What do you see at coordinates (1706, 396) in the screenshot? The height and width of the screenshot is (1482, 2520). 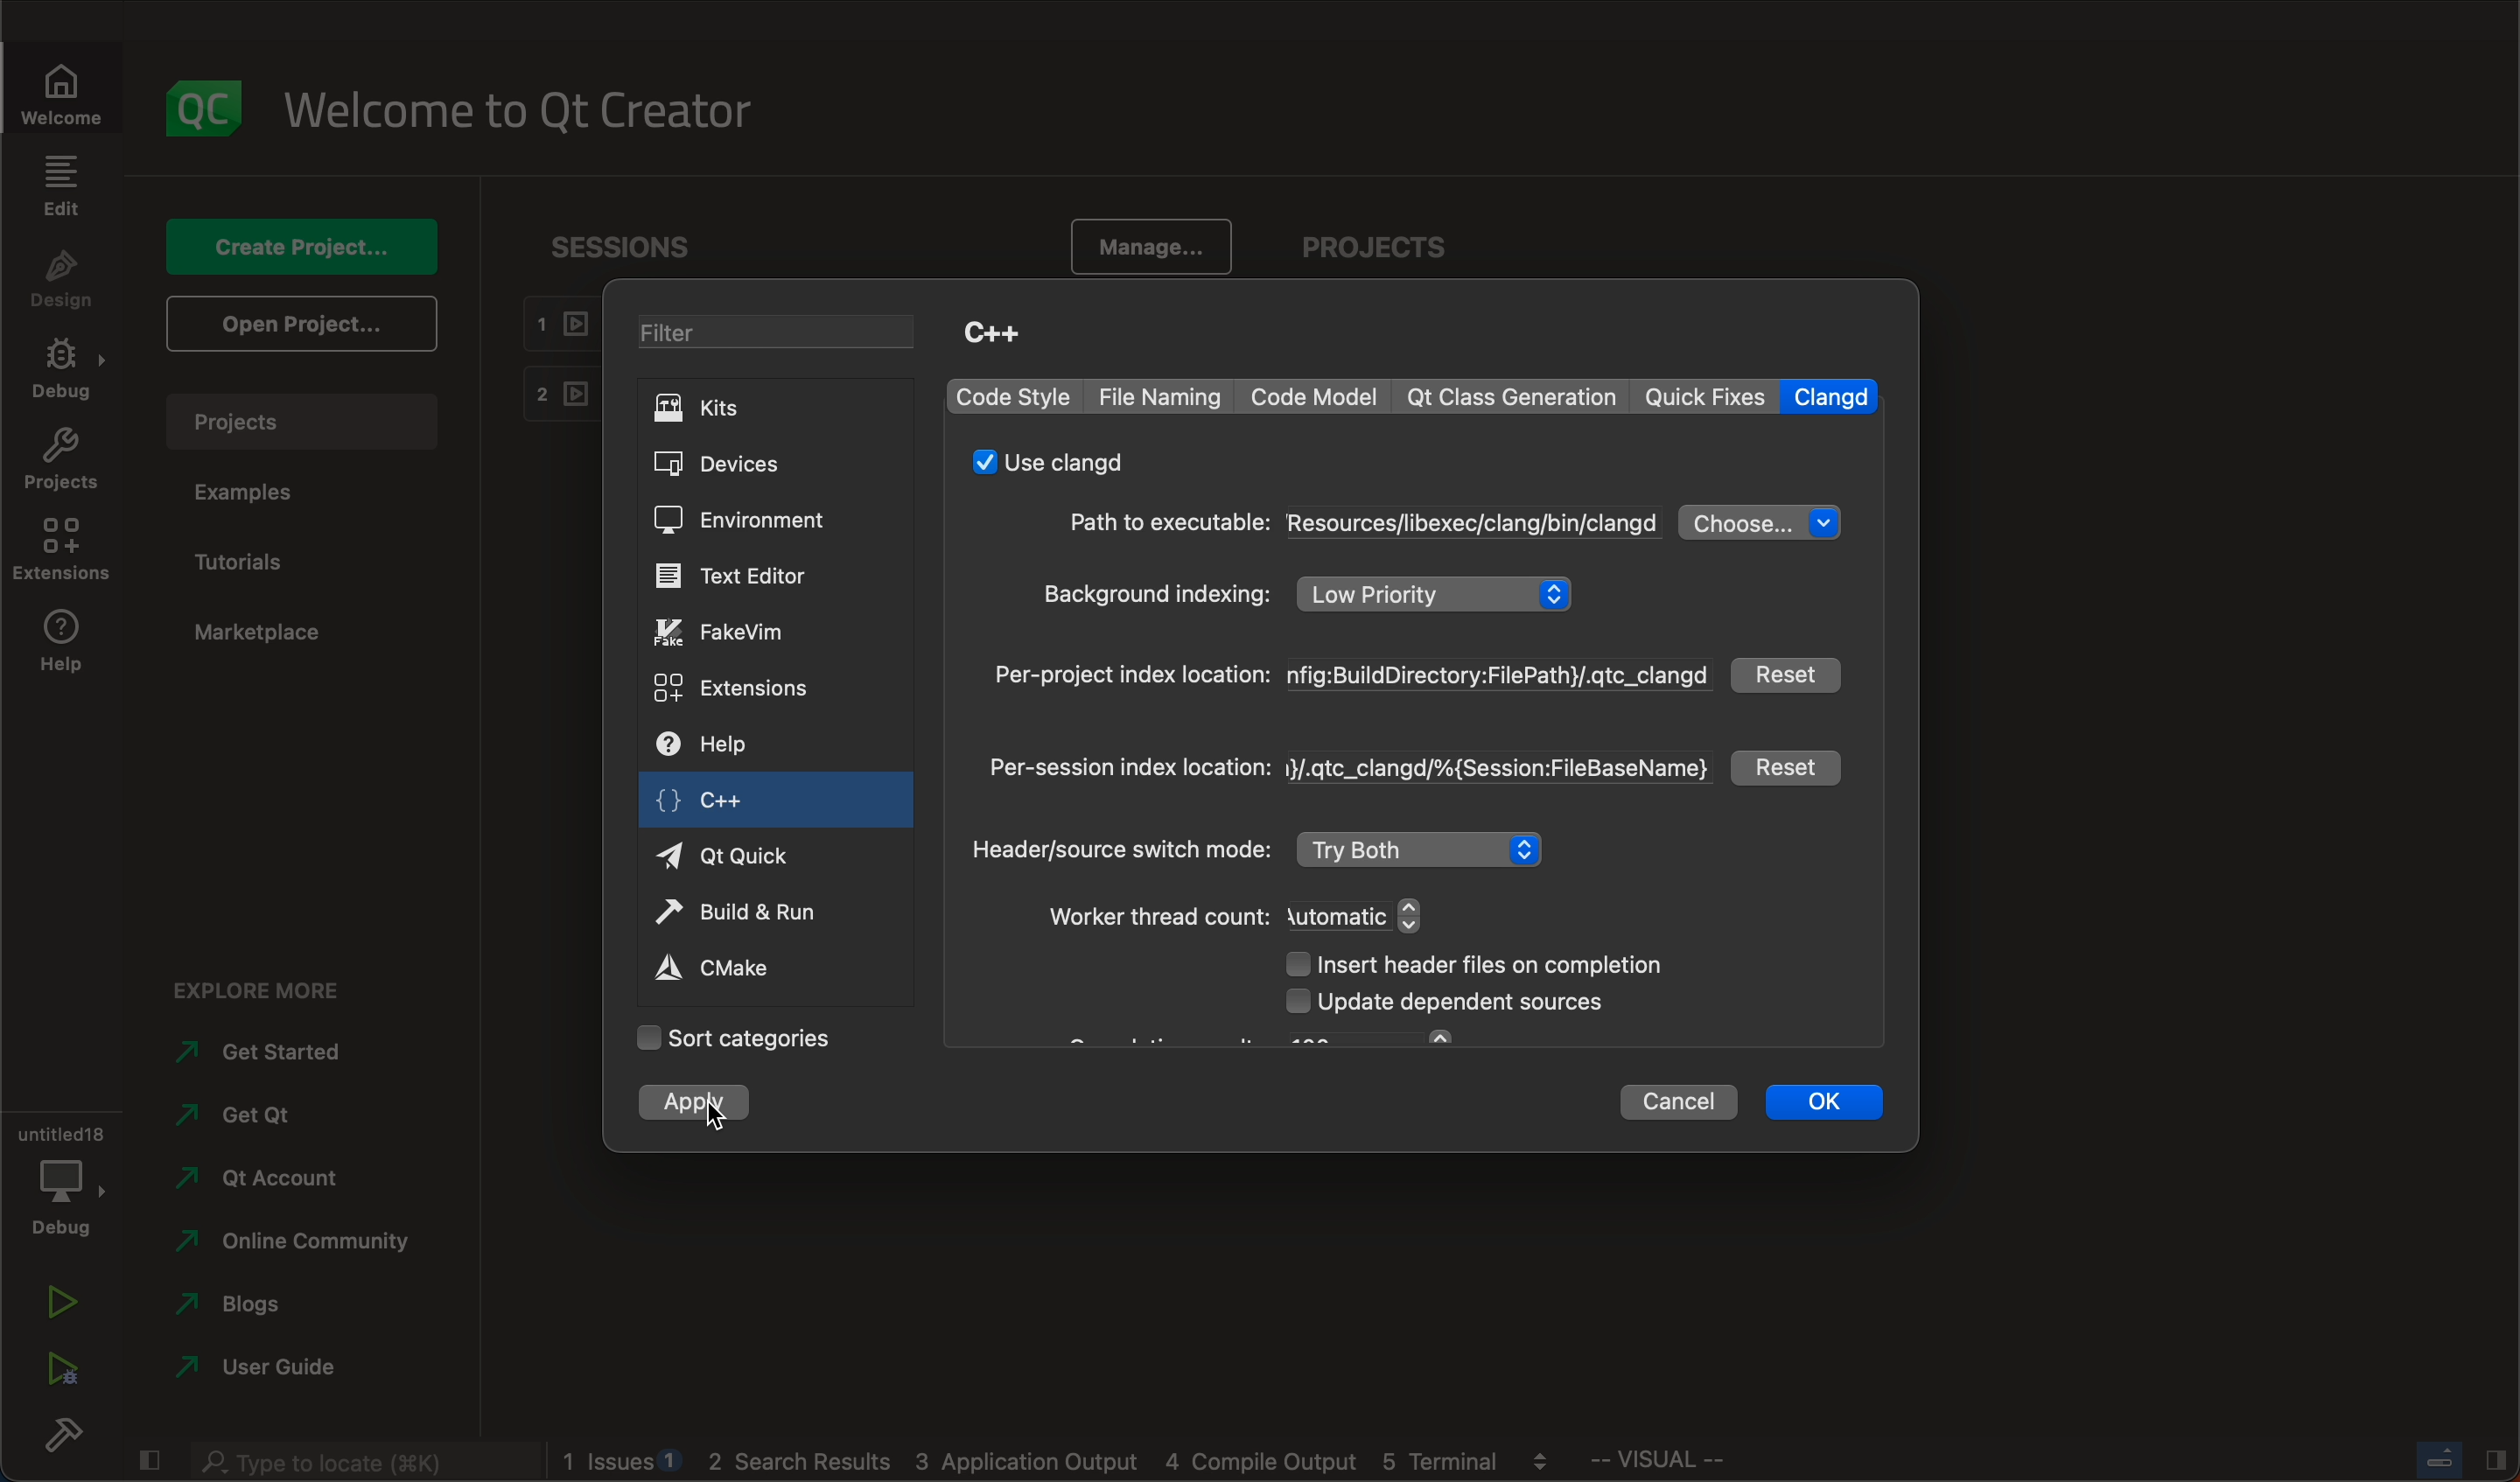 I see `quick fixes` at bounding box center [1706, 396].